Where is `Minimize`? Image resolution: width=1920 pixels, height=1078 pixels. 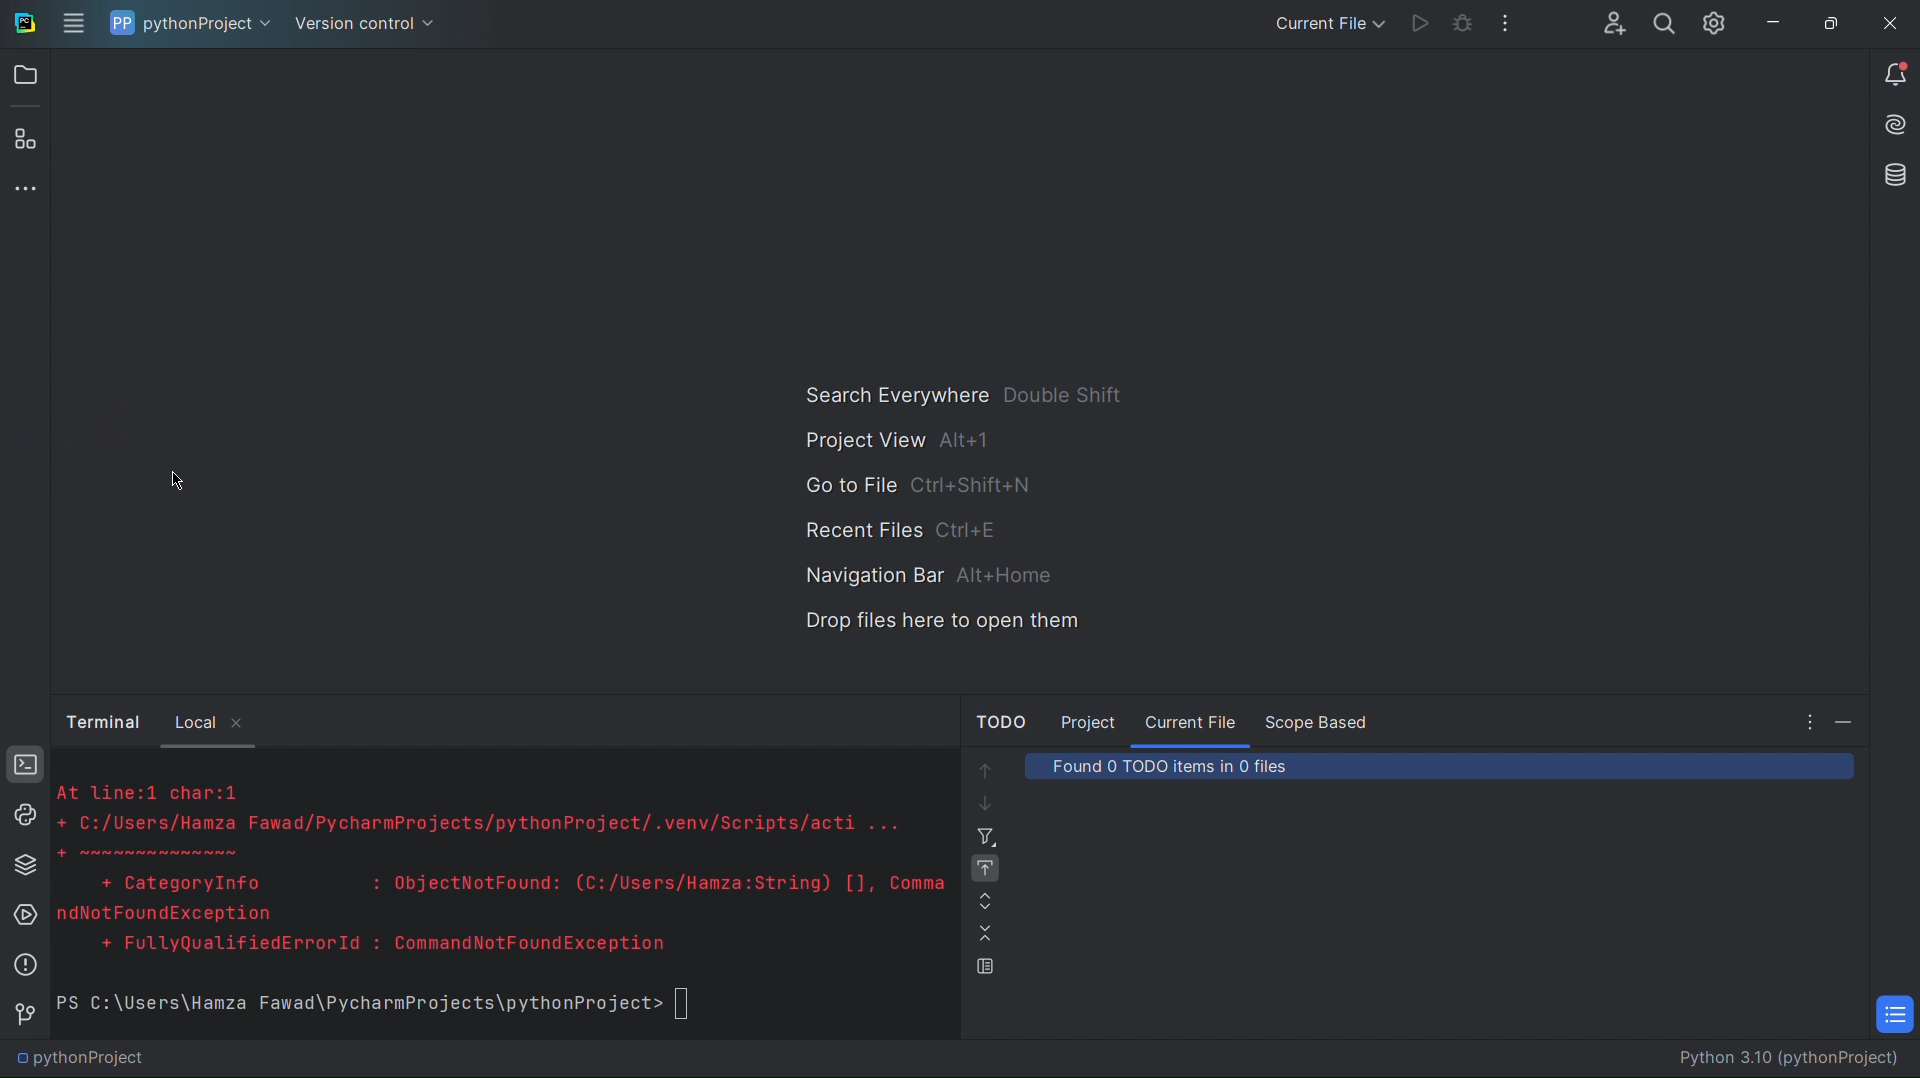 Minimize is located at coordinates (1772, 18).